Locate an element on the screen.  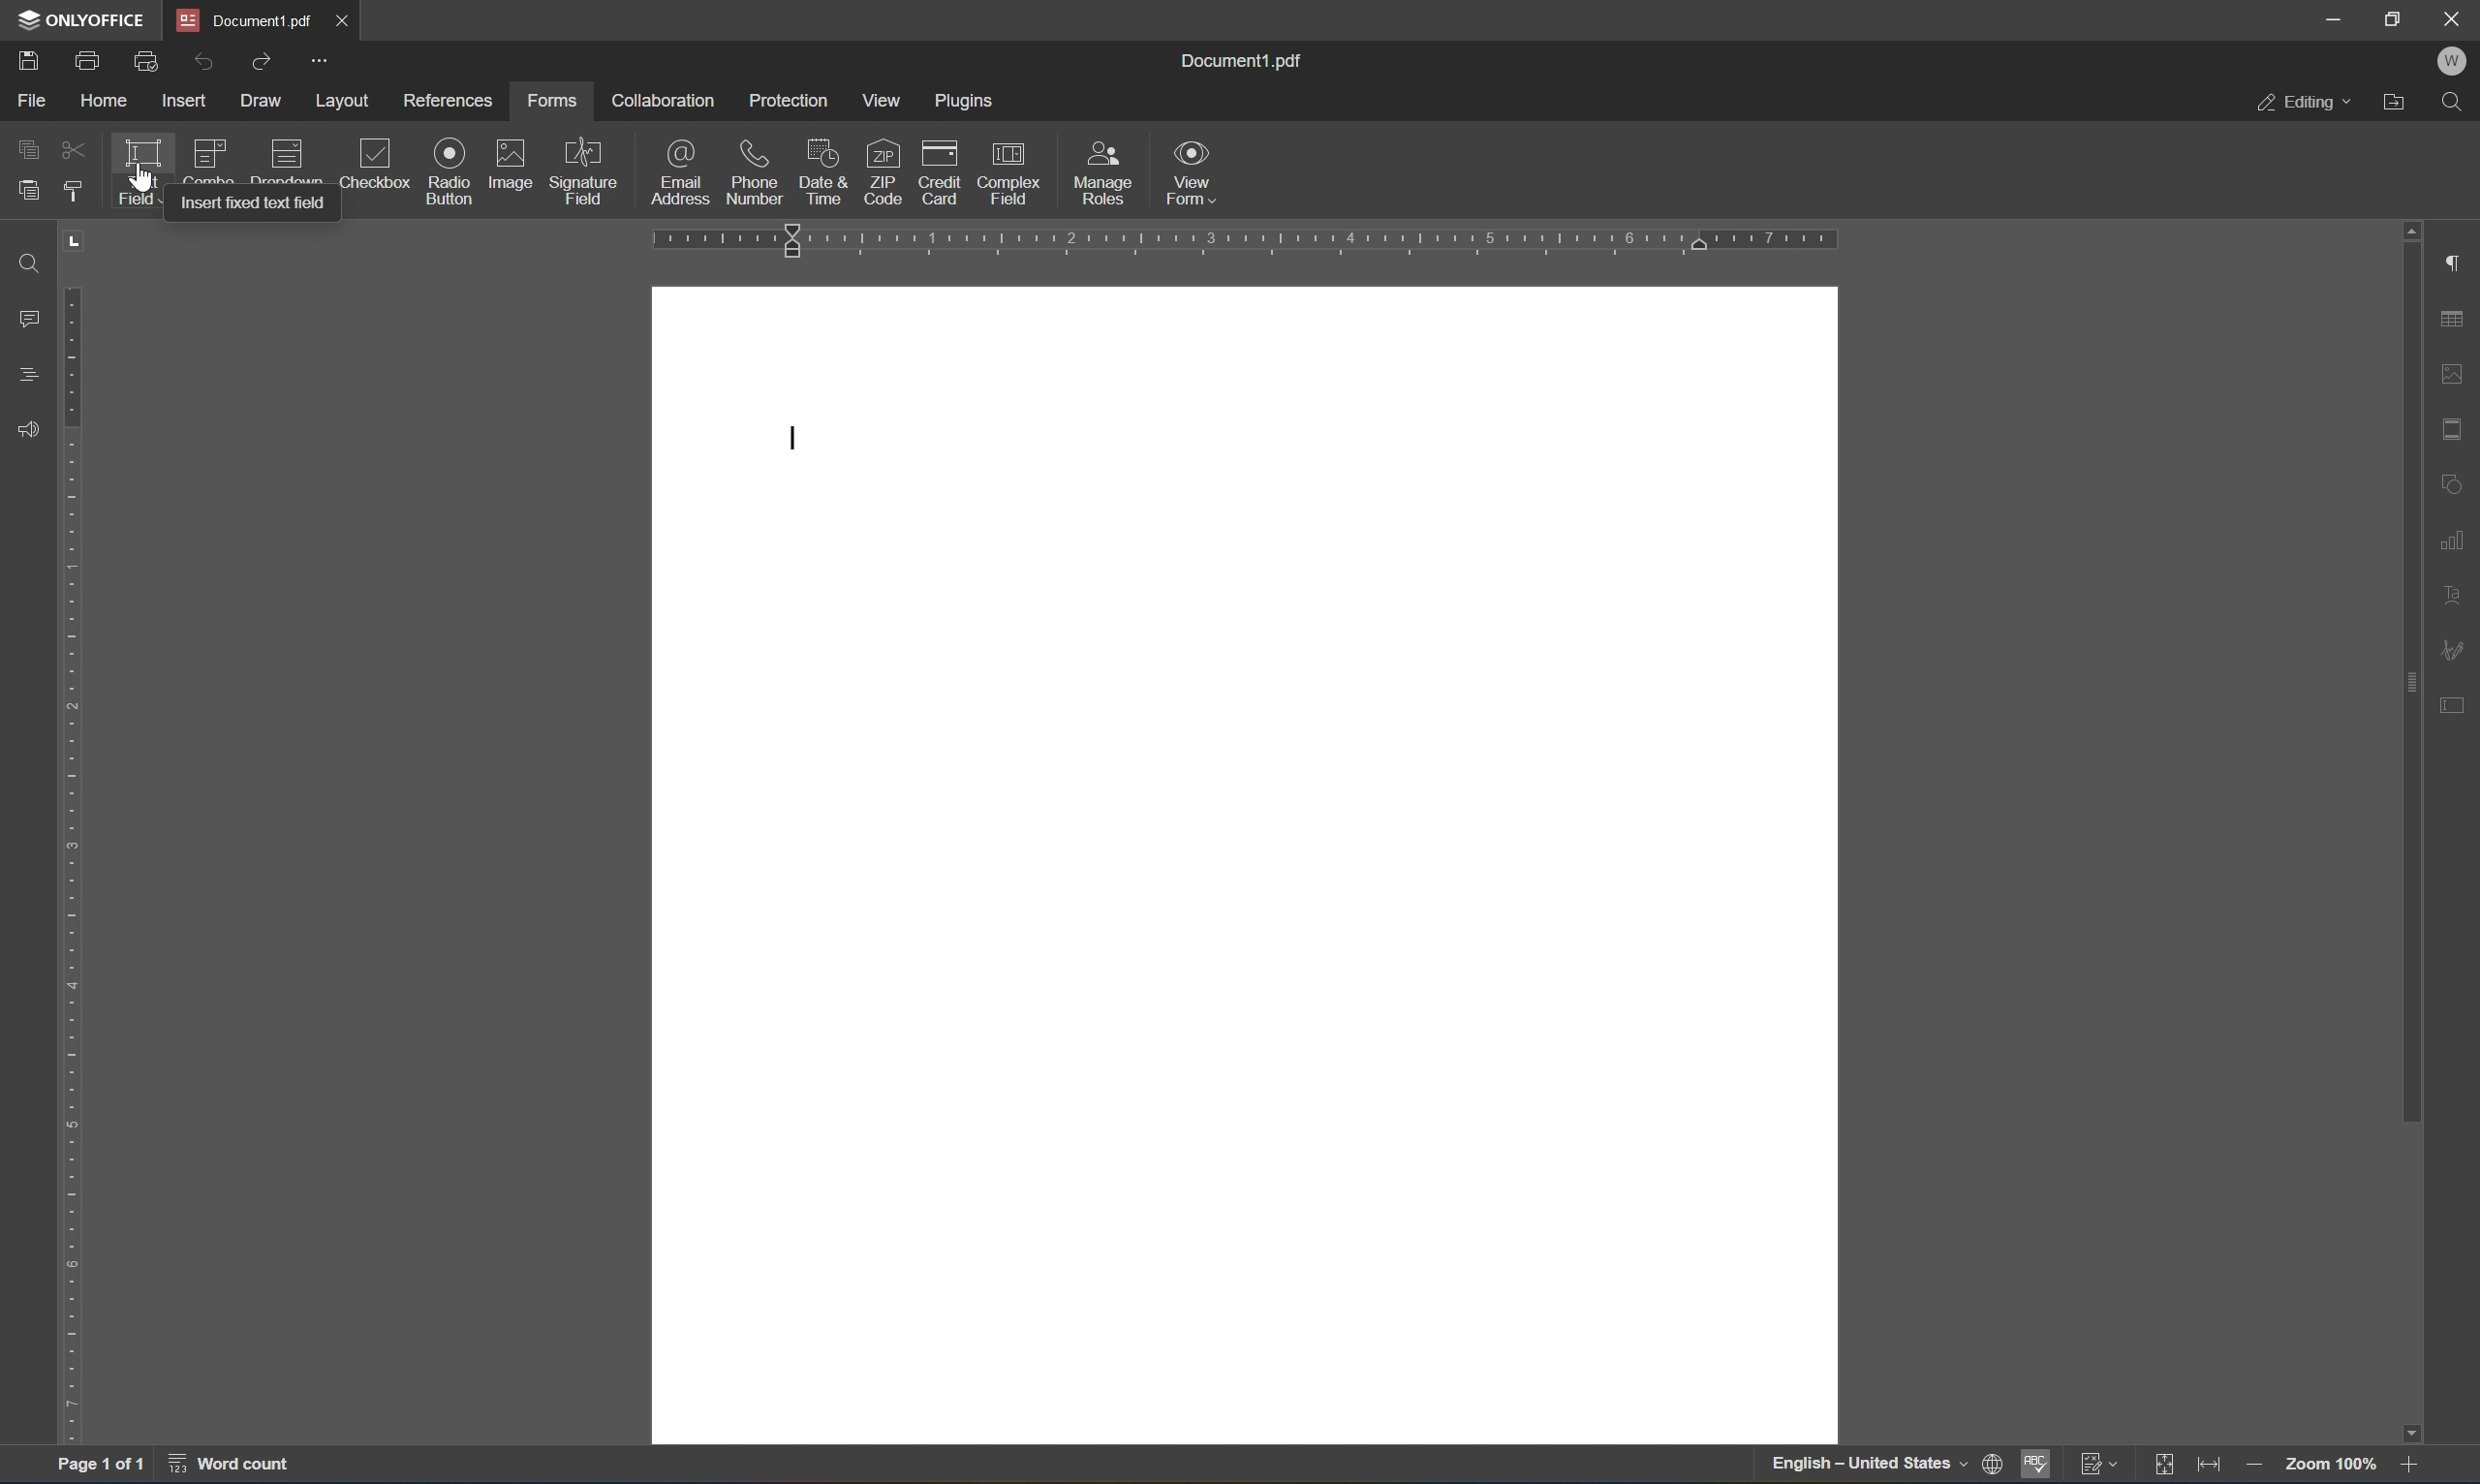
header and footer settings is located at coordinates (2458, 429).